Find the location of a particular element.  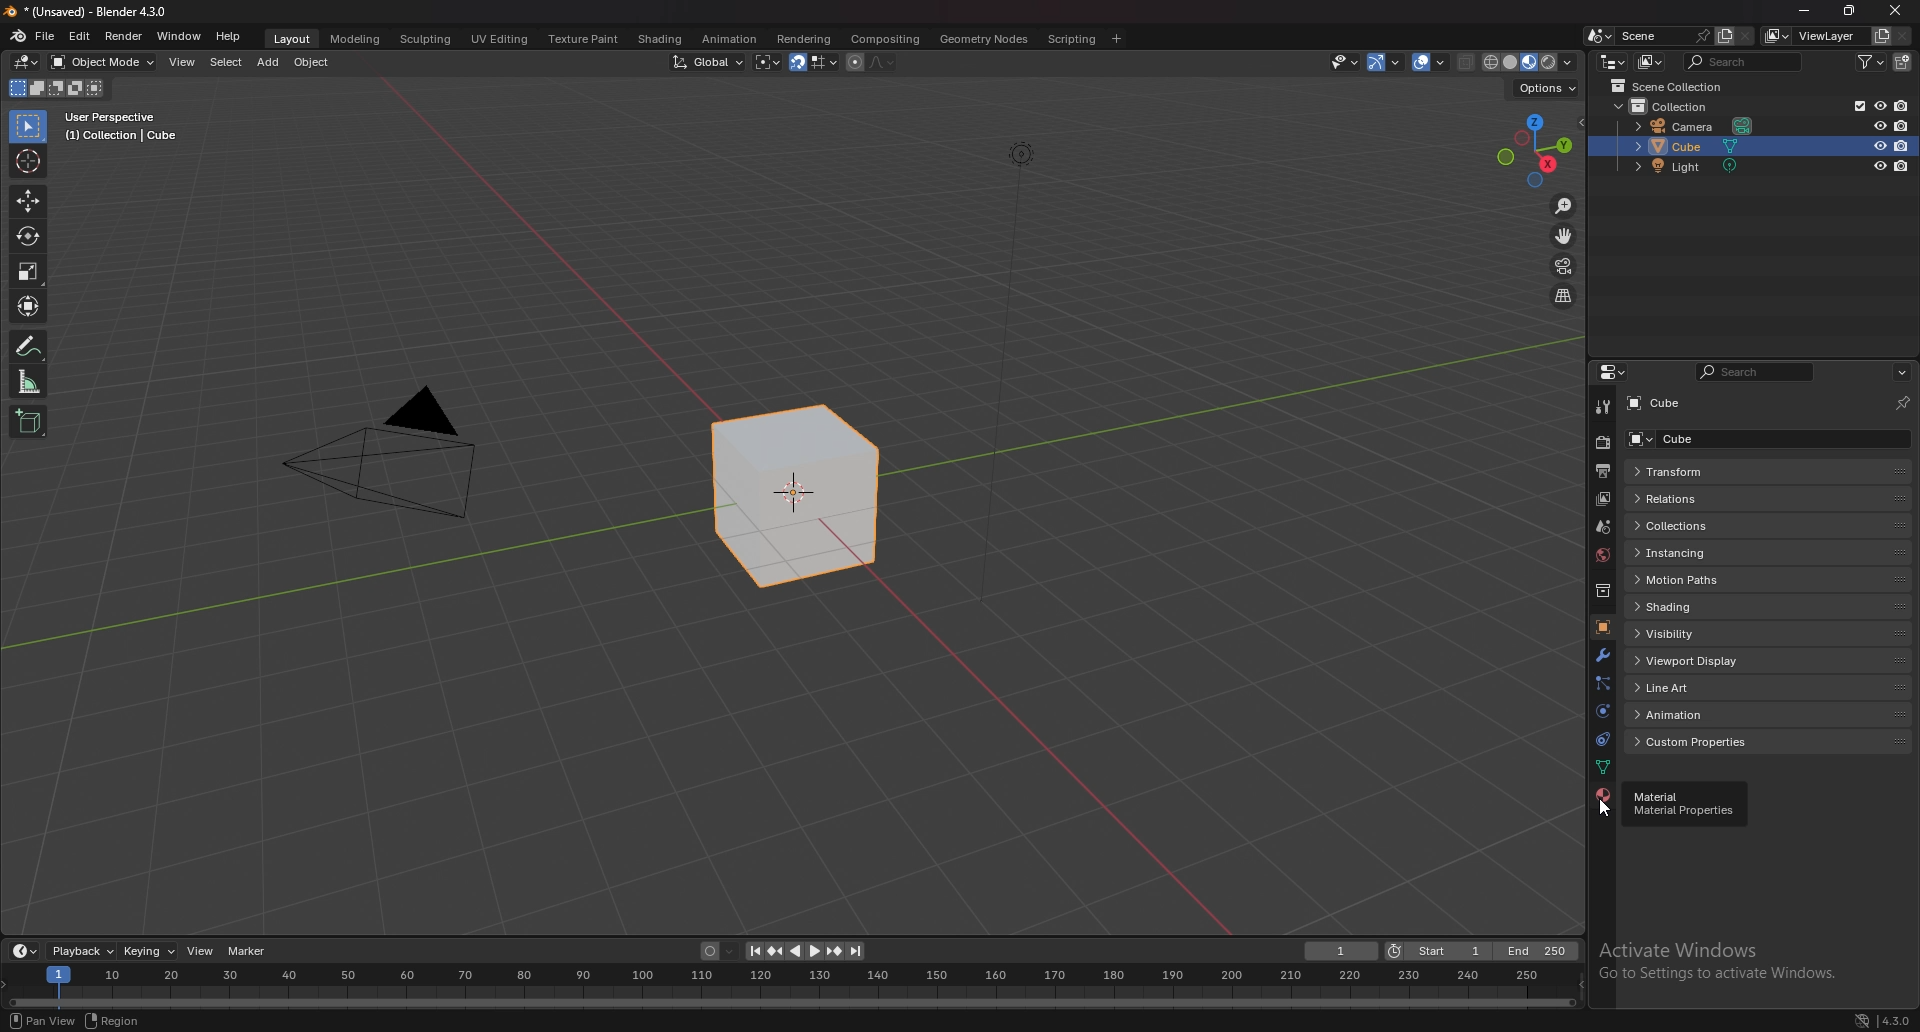

blender is located at coordinates (19, 35).